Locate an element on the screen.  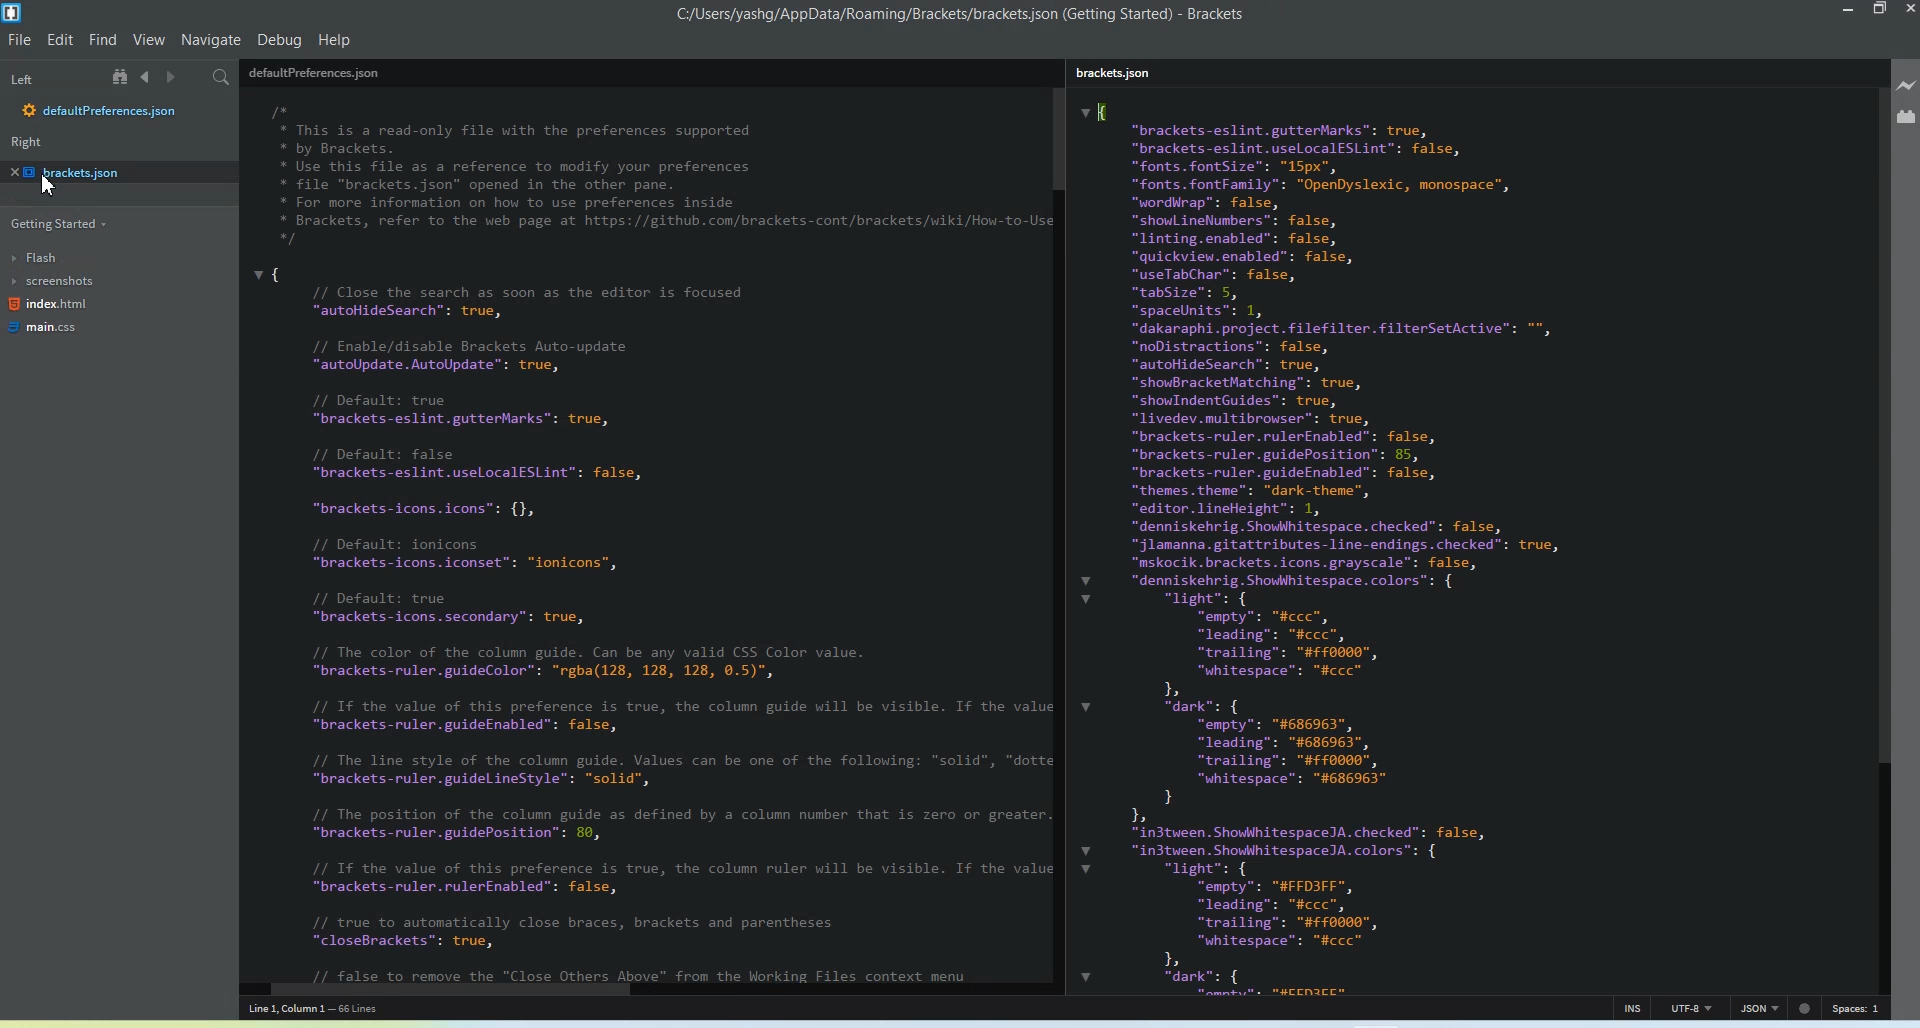
Vertical Scroll bar is located at coordinates (1882, 536).